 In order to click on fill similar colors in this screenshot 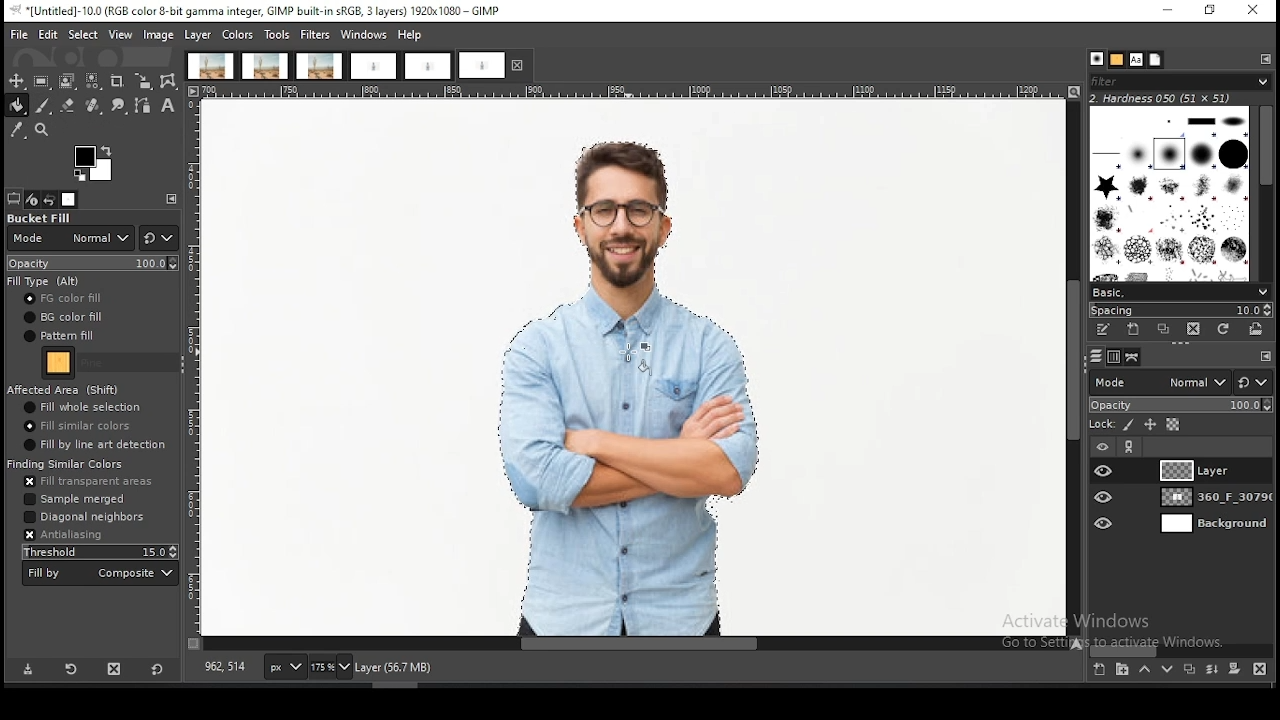, I will do `click(77, 425)`.